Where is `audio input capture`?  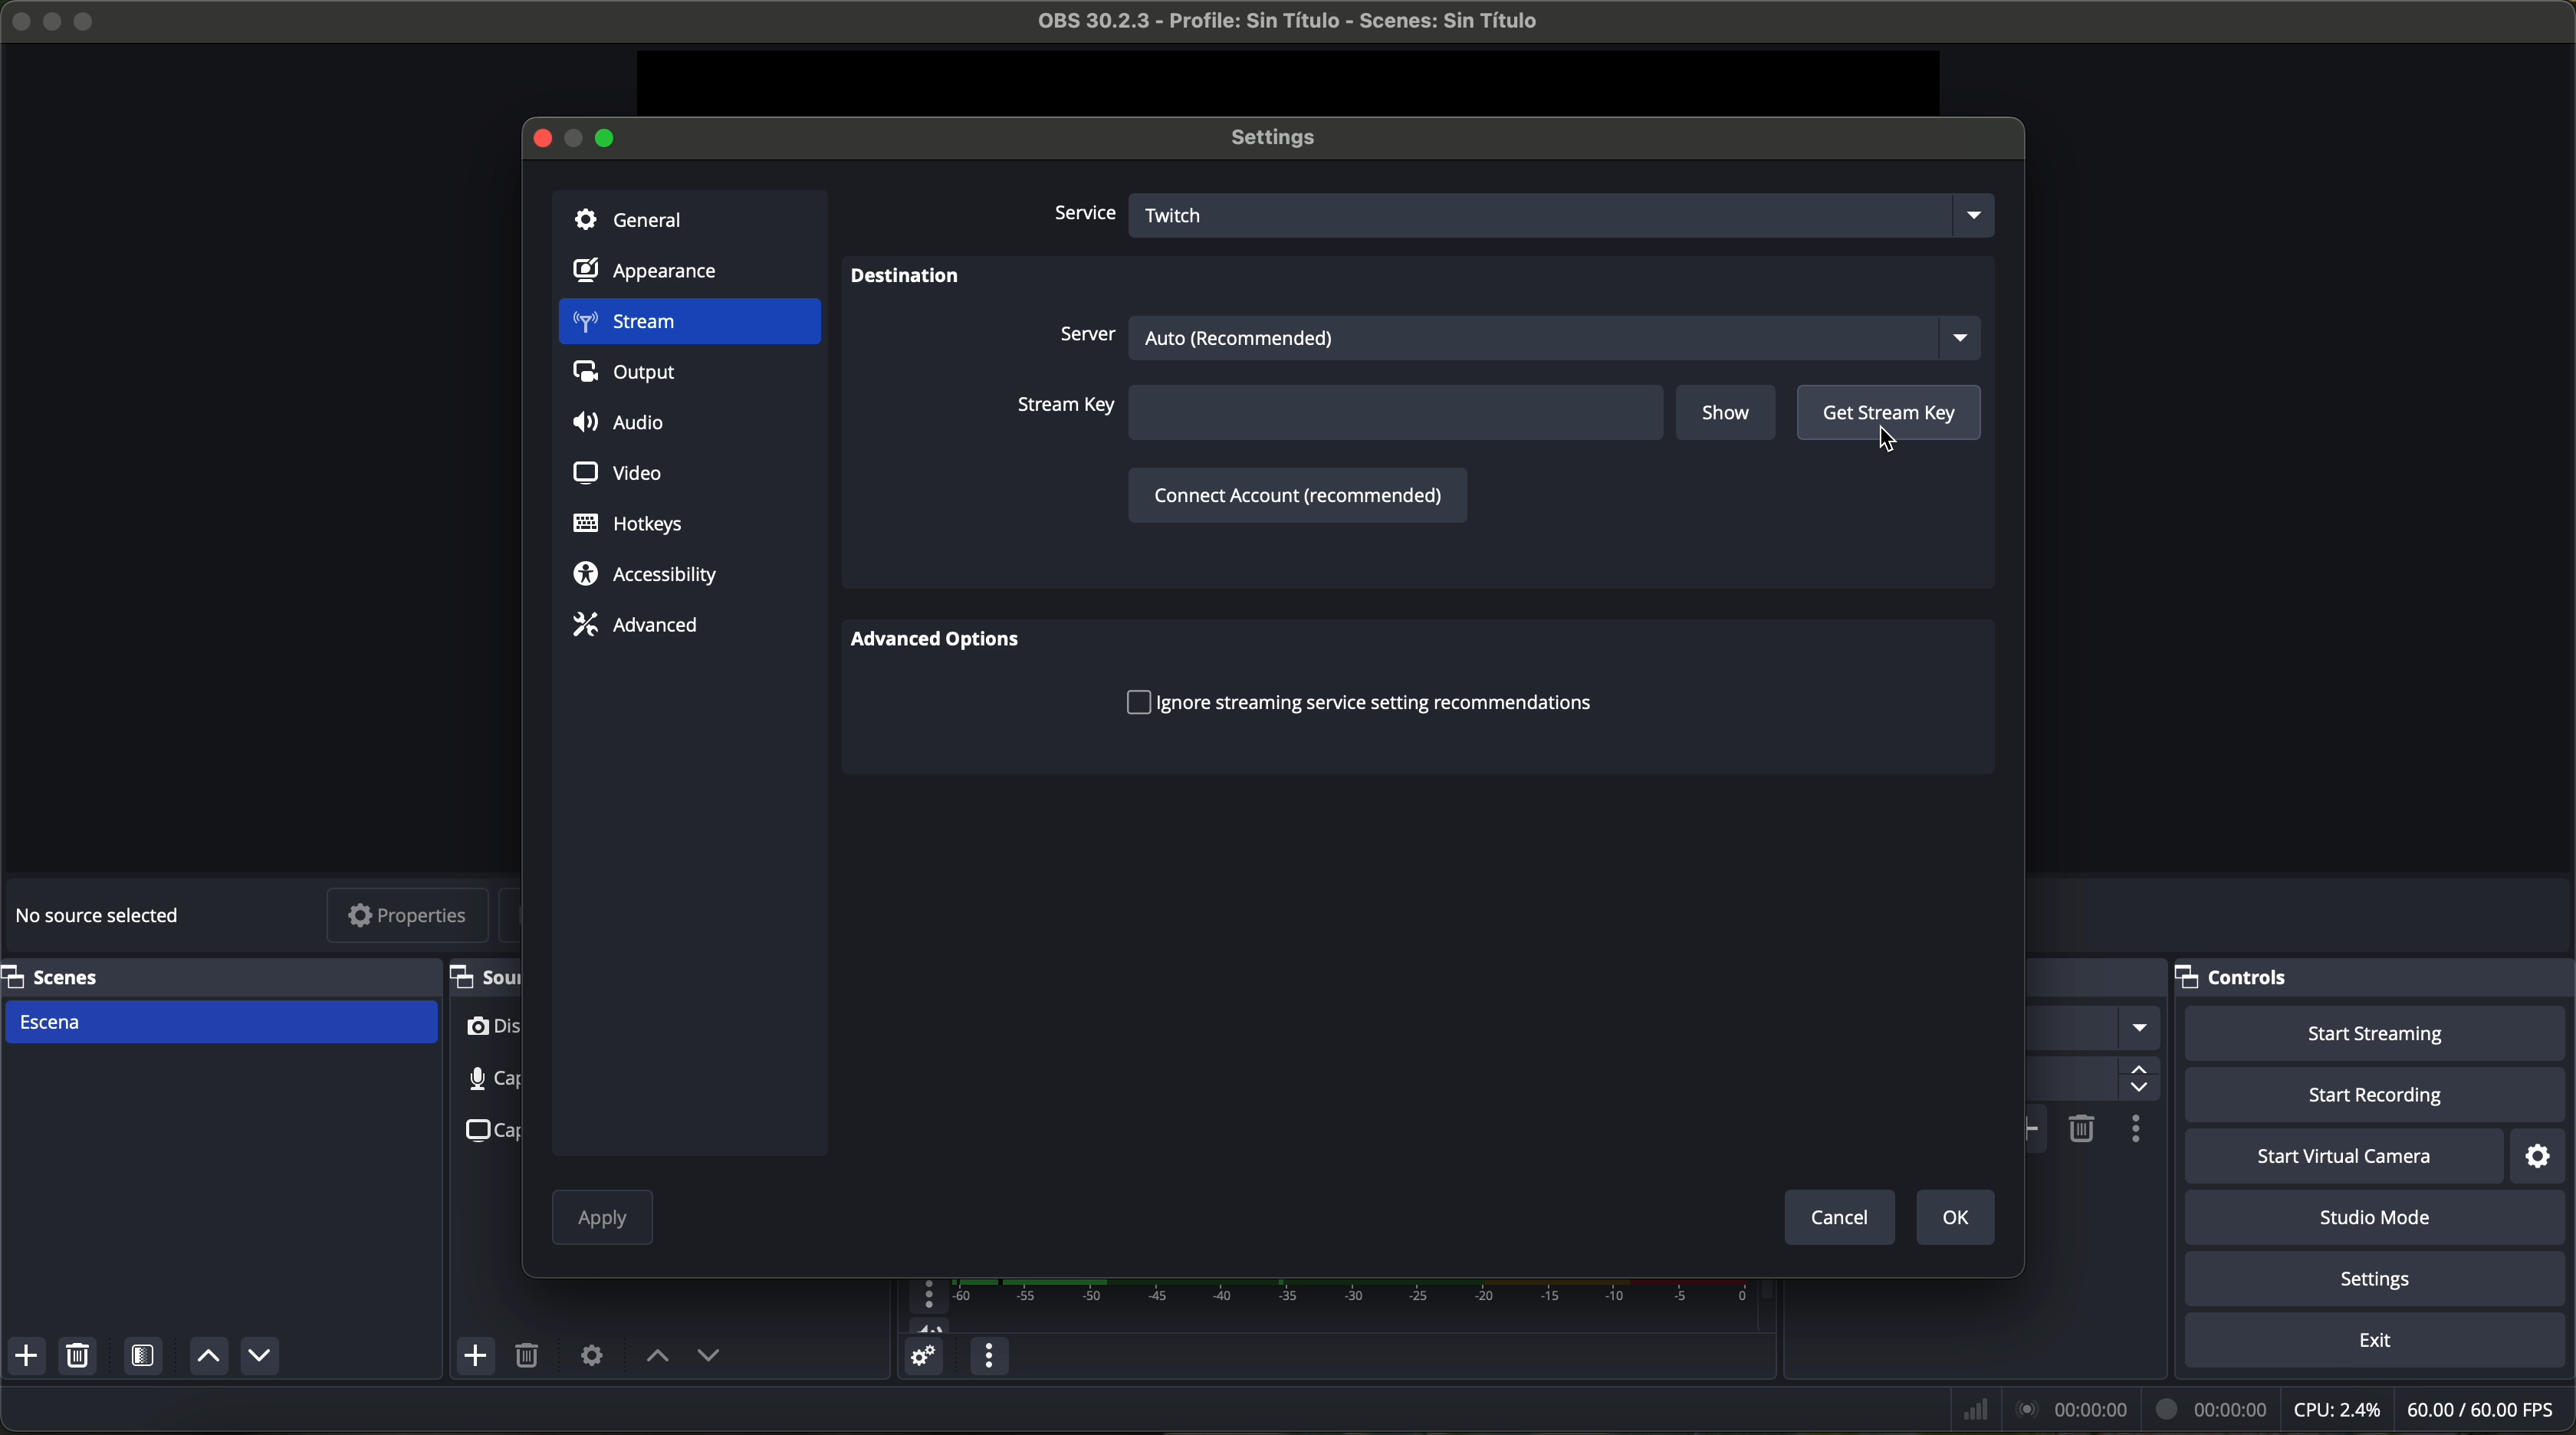 audio input capture is located at coordinates (478, 1079).